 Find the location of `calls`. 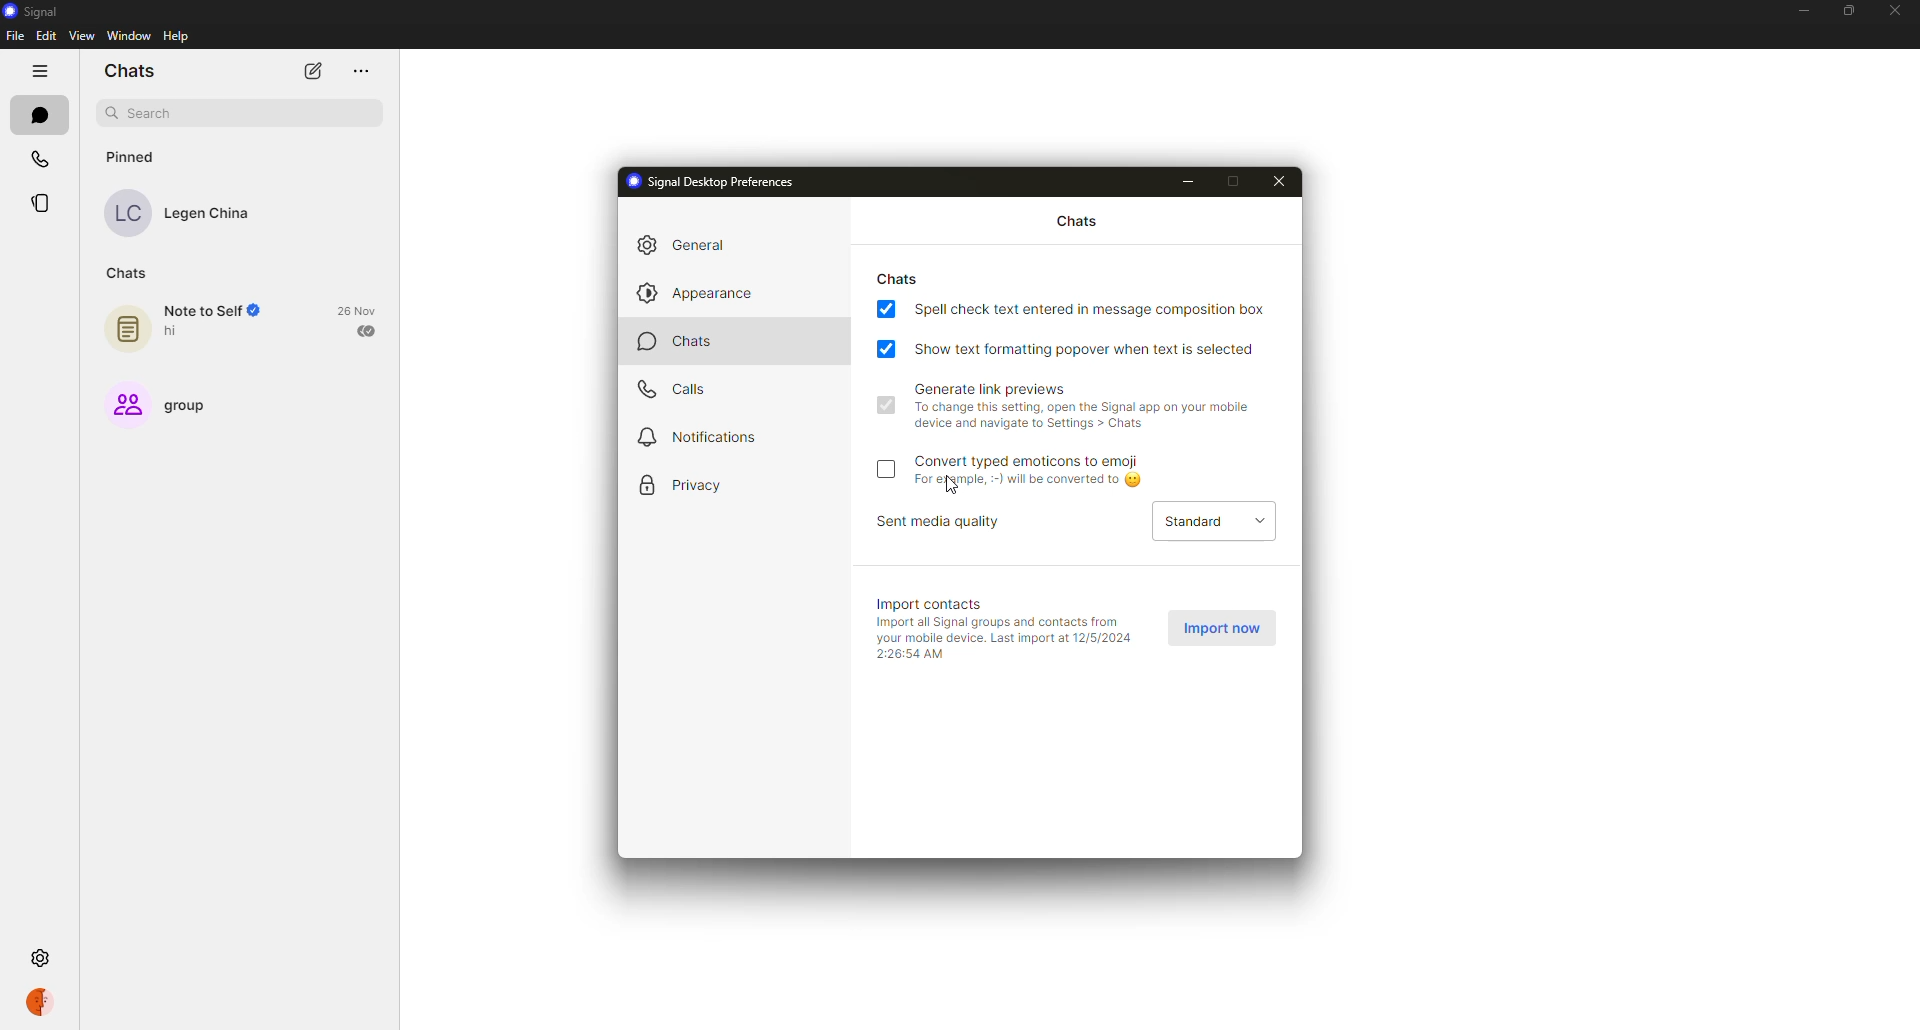

calls is located at coordinates (673, 391).